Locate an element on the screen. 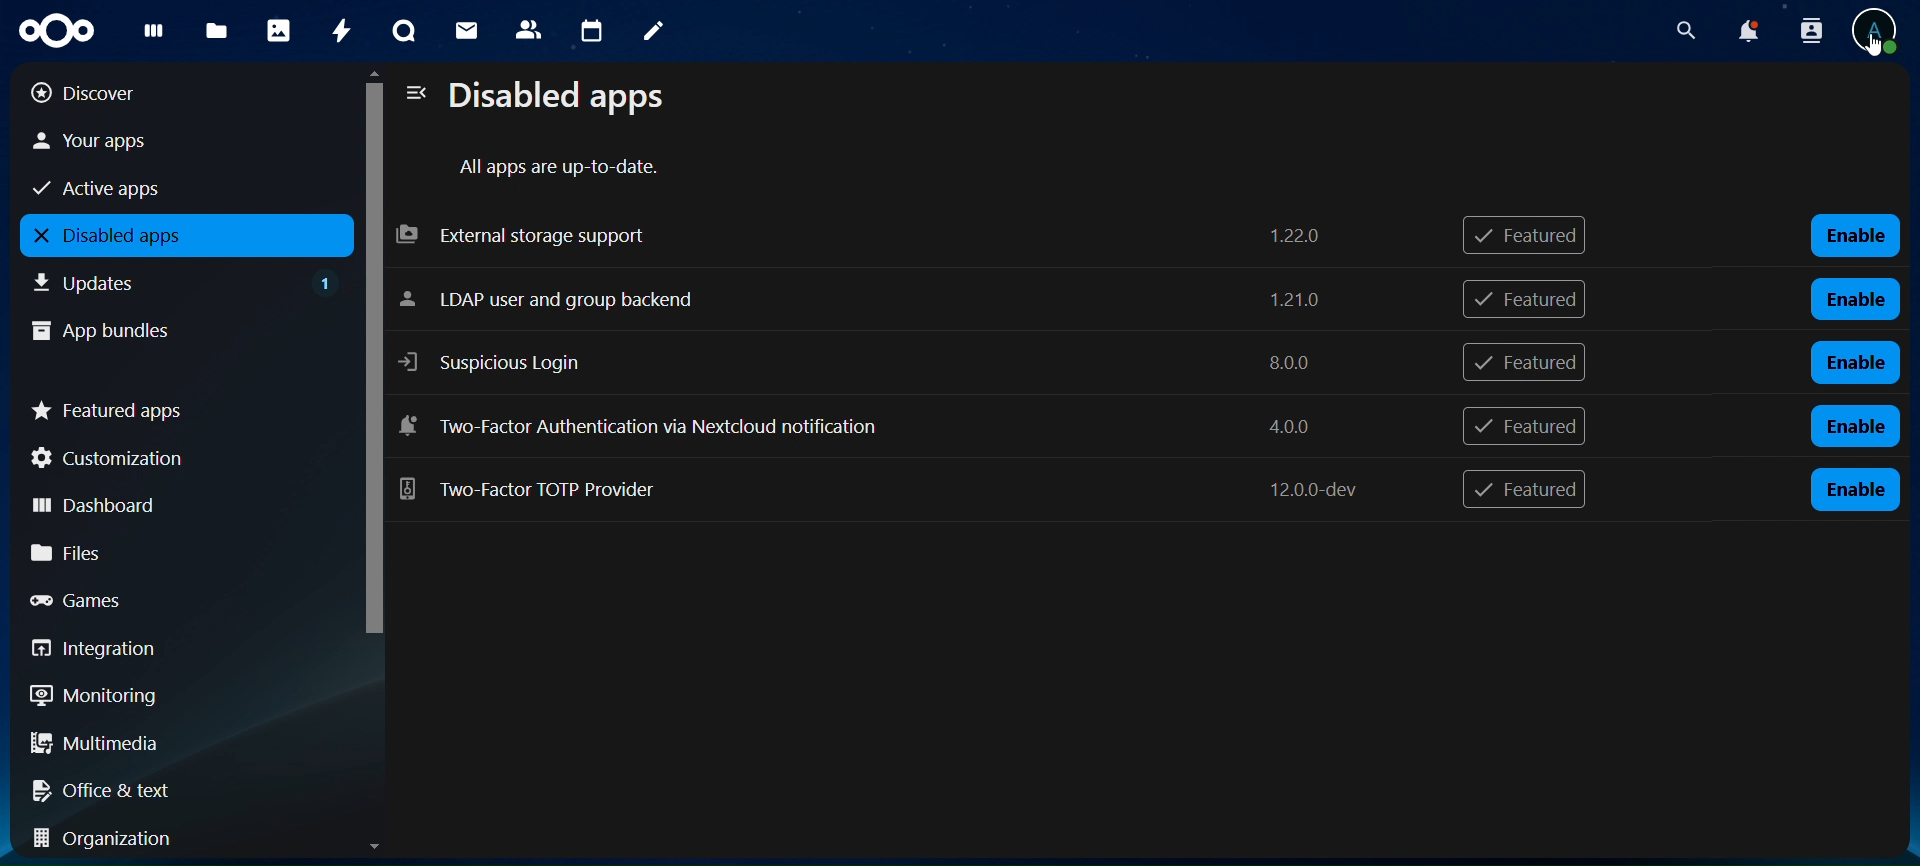 This screenshot has height=866, width=1920. external storage support is located at coordinates (864, 234).